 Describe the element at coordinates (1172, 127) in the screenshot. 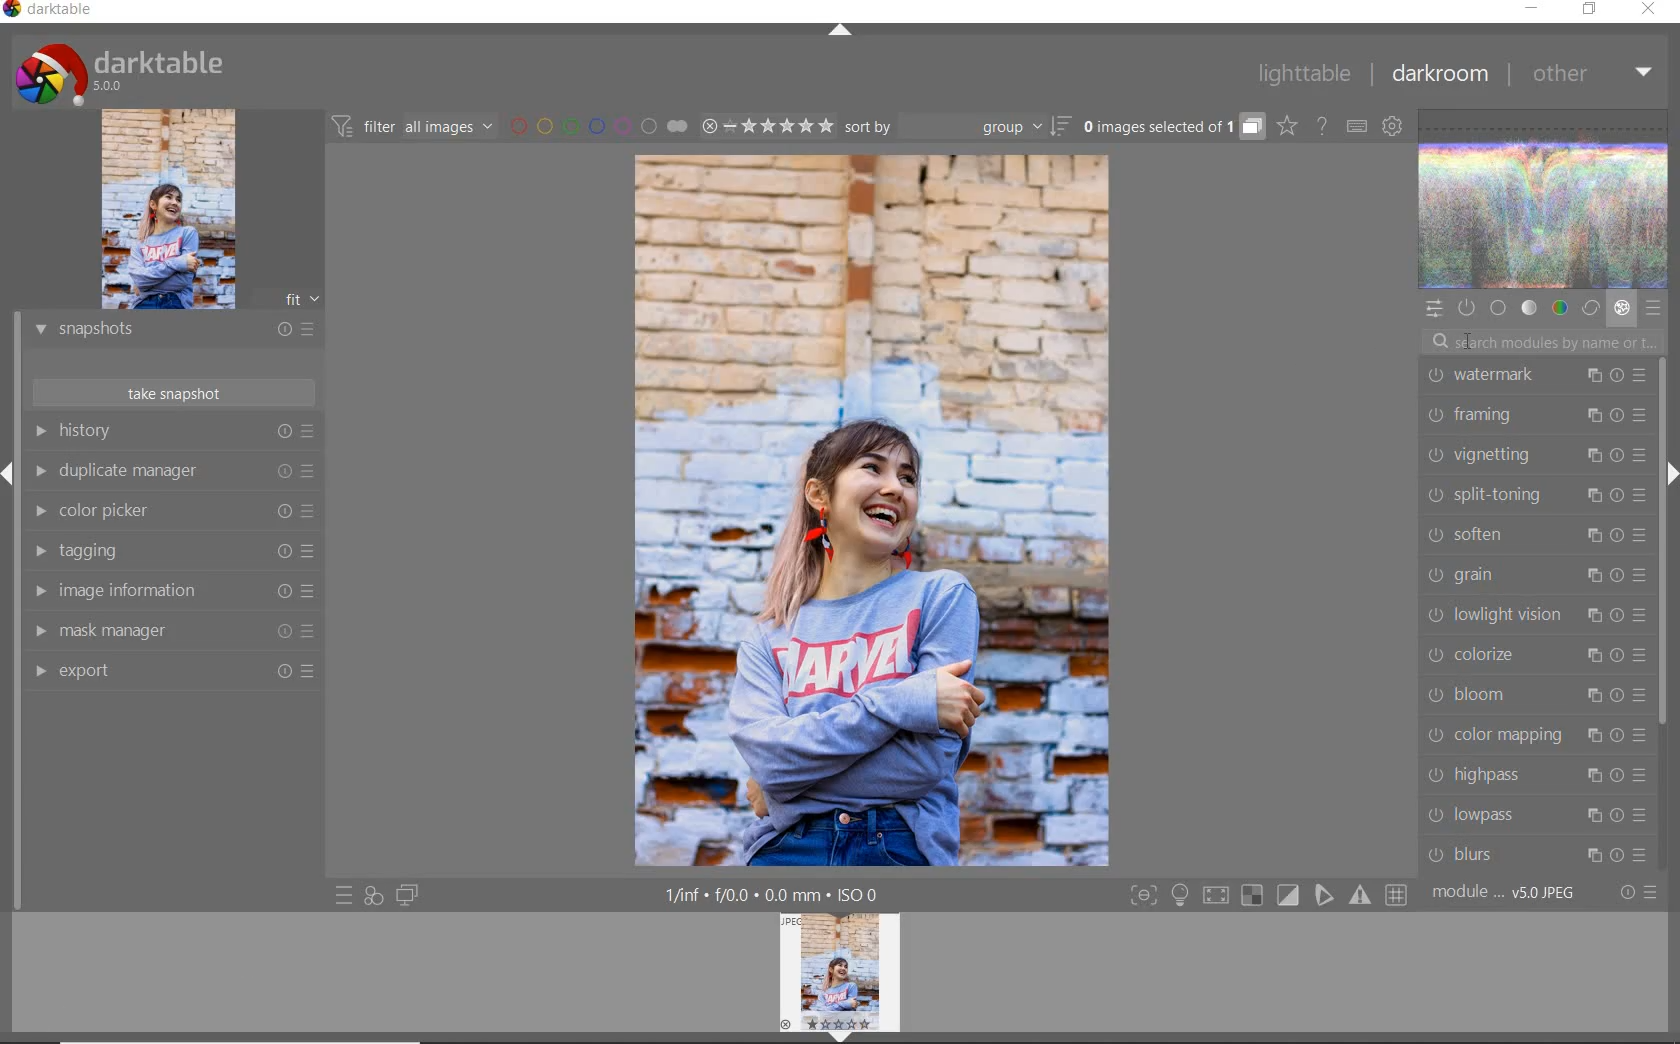

I see `grouped images` at that location.